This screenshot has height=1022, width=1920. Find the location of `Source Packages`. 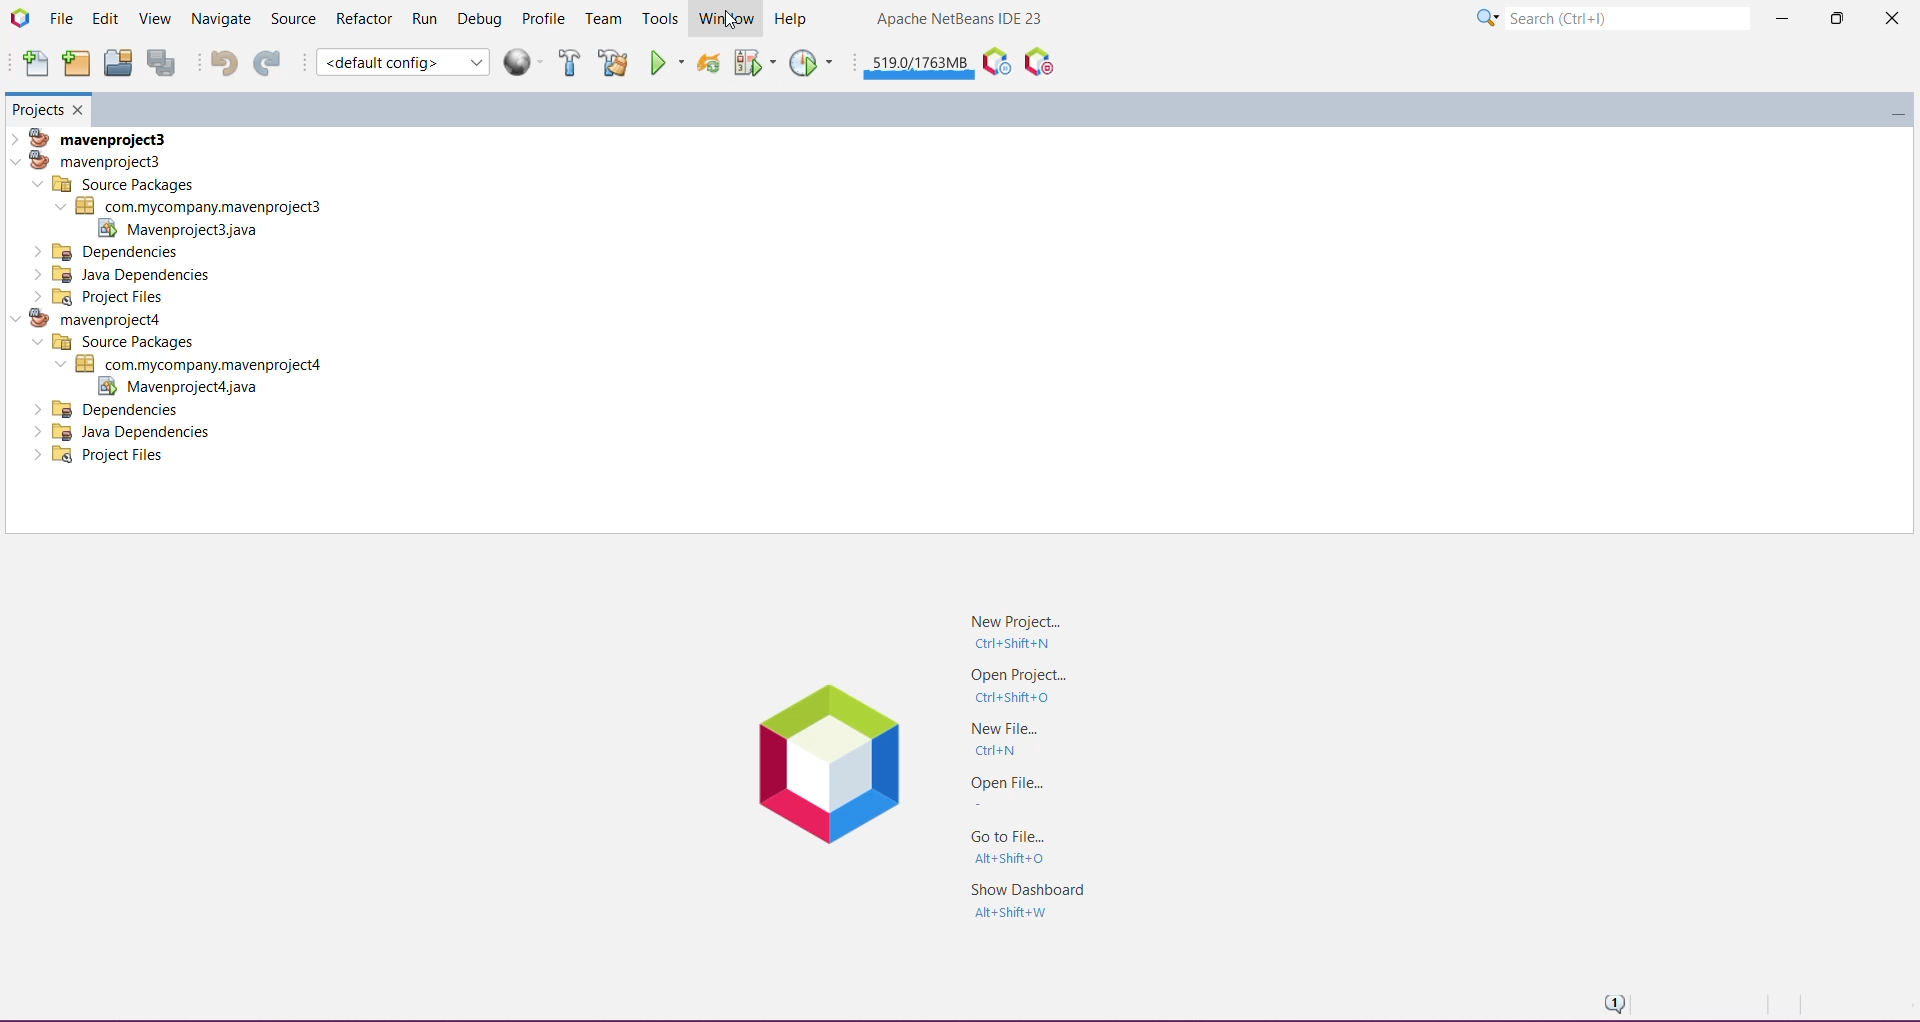

Source Packages is located at coordinates (110, 343).